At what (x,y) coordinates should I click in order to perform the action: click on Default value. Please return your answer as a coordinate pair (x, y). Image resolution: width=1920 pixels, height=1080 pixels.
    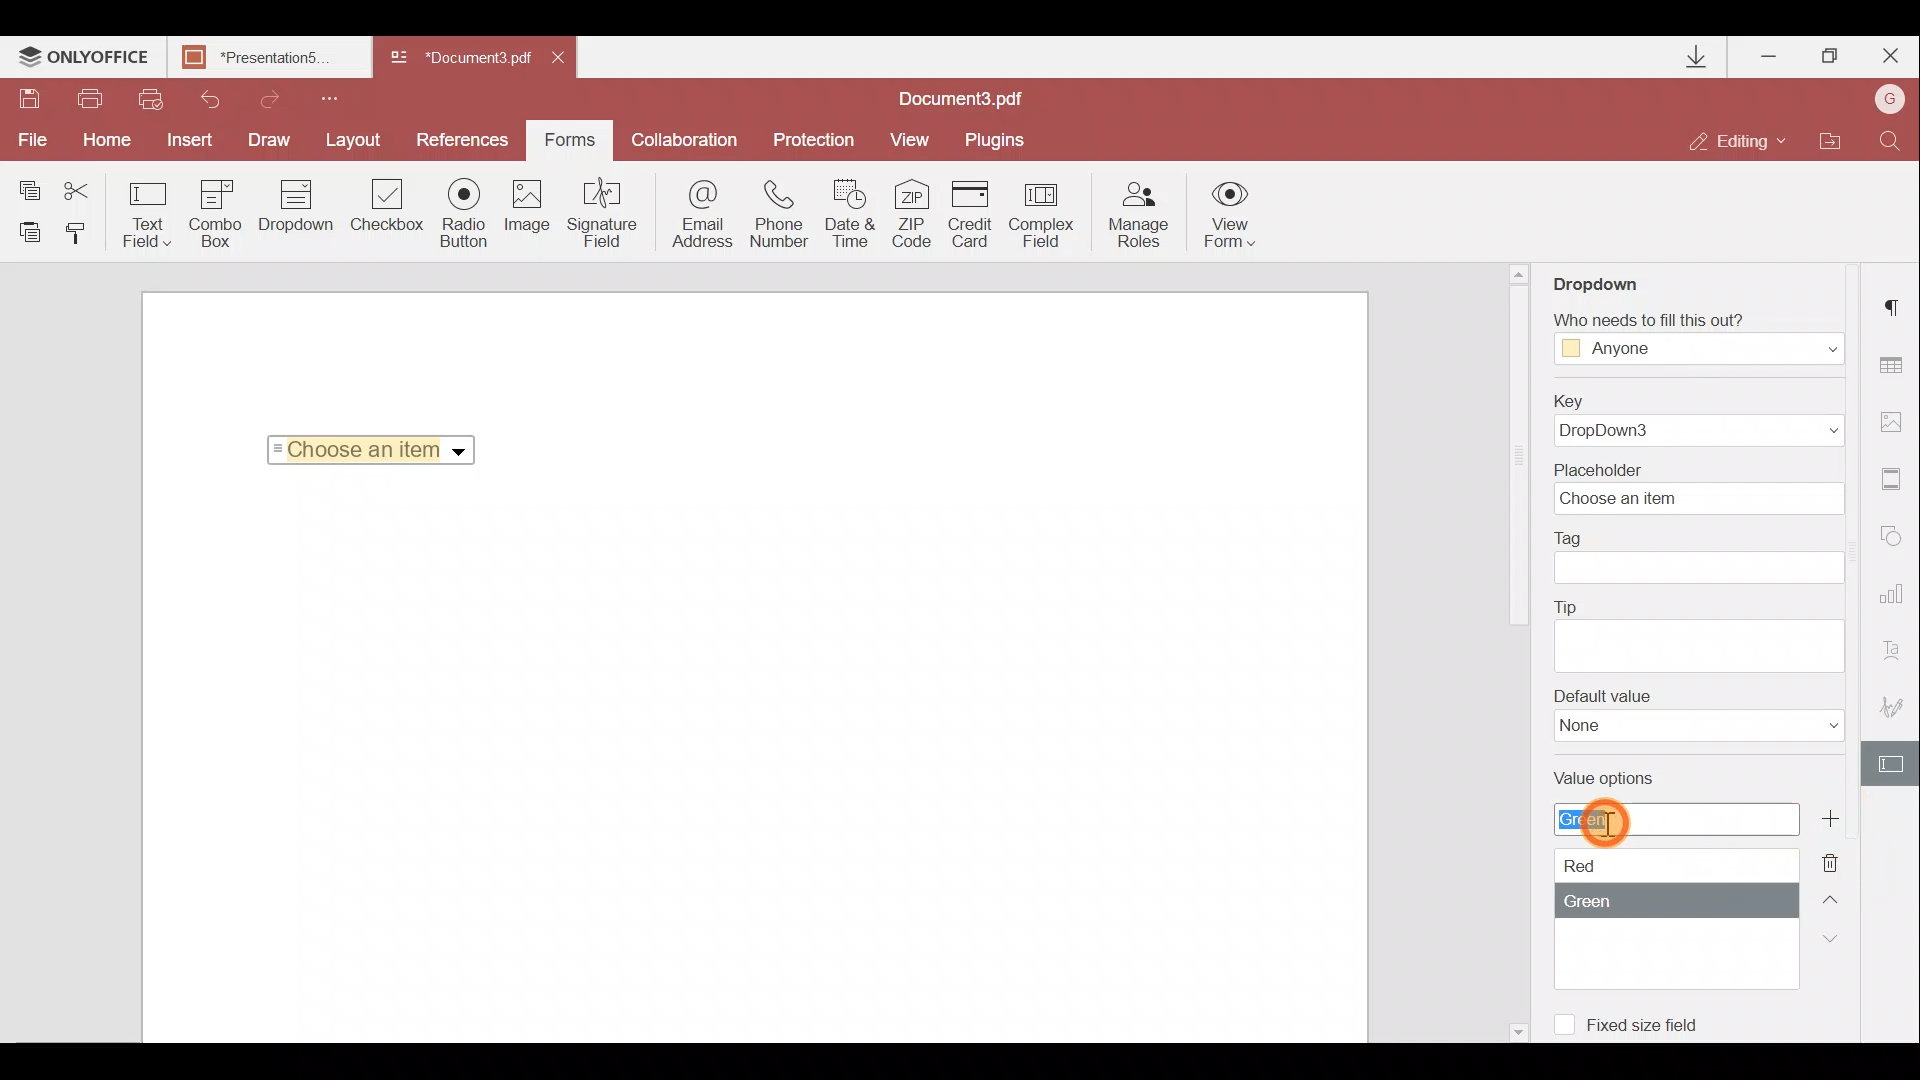
    Looking at the image, I should click on (1691, 721).